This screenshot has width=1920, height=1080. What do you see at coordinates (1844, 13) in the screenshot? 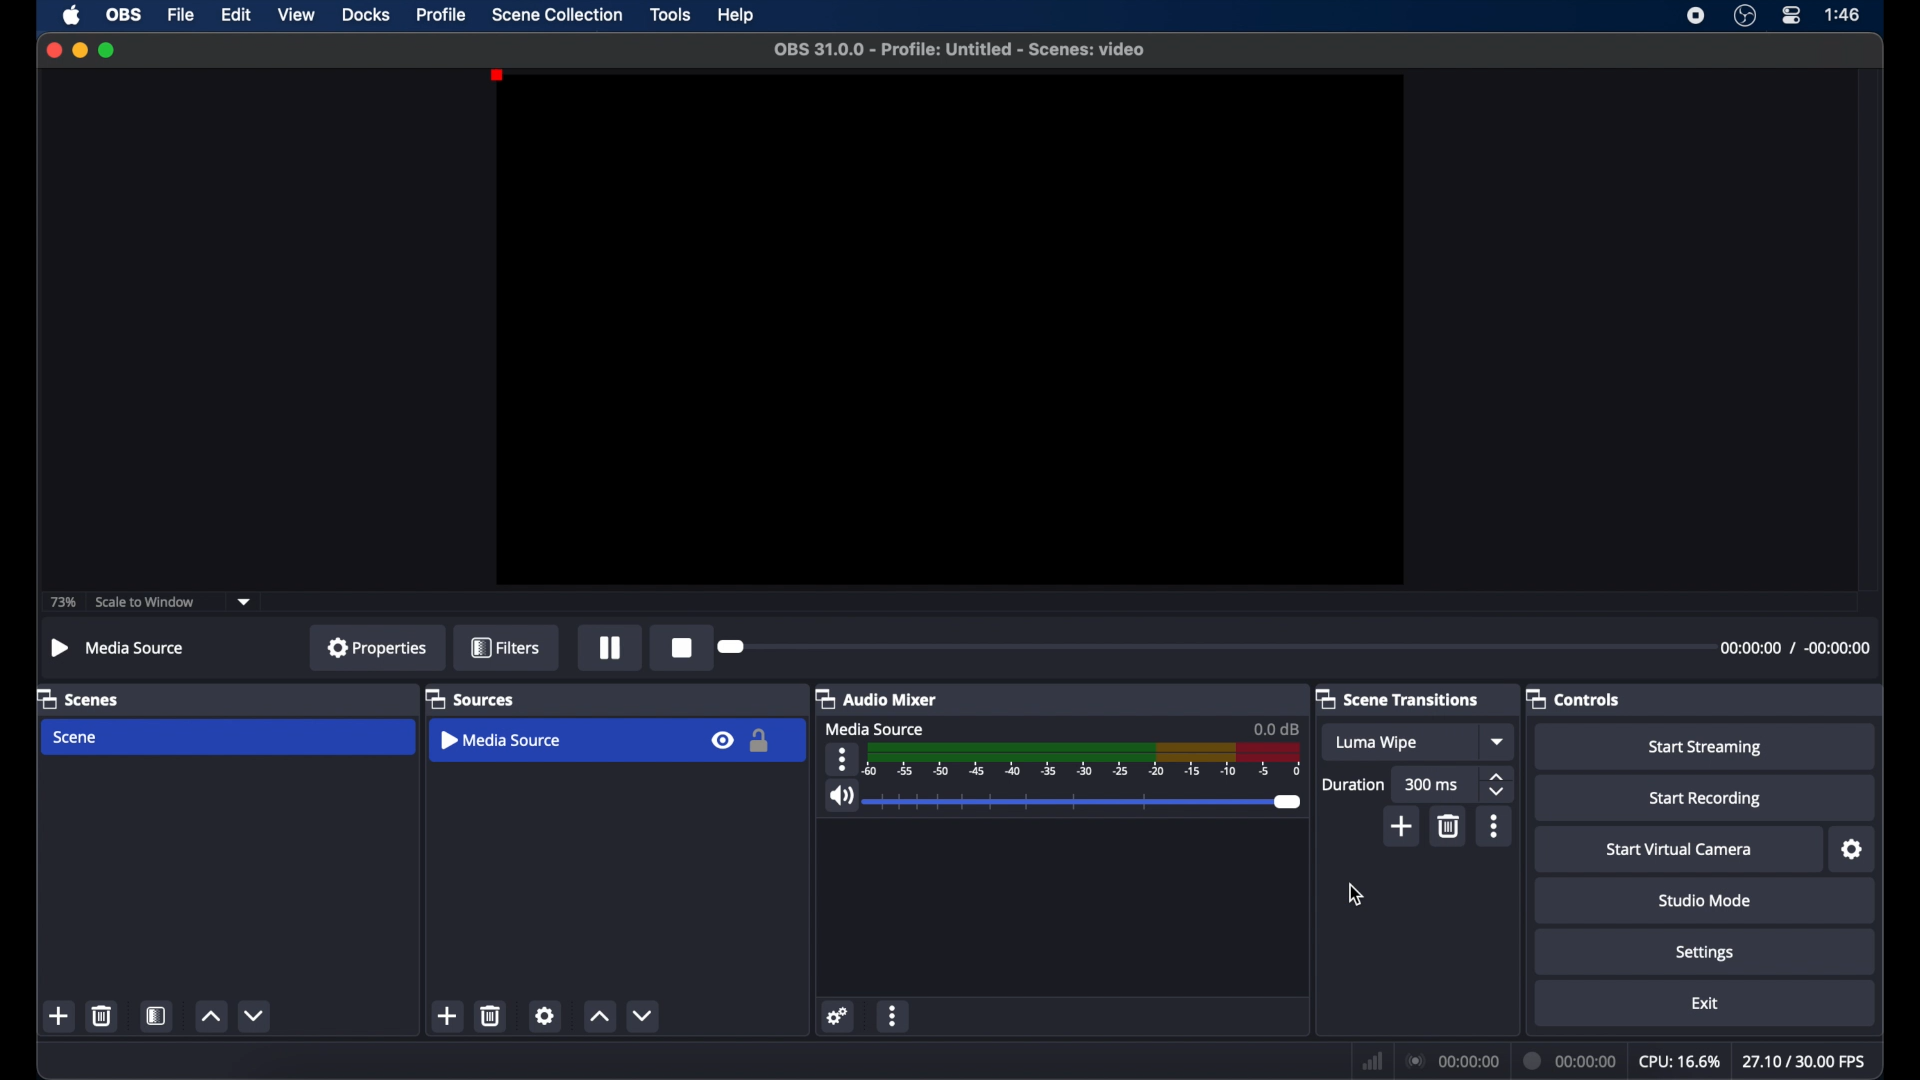
I see `time` at bounding box center [1844, 13].